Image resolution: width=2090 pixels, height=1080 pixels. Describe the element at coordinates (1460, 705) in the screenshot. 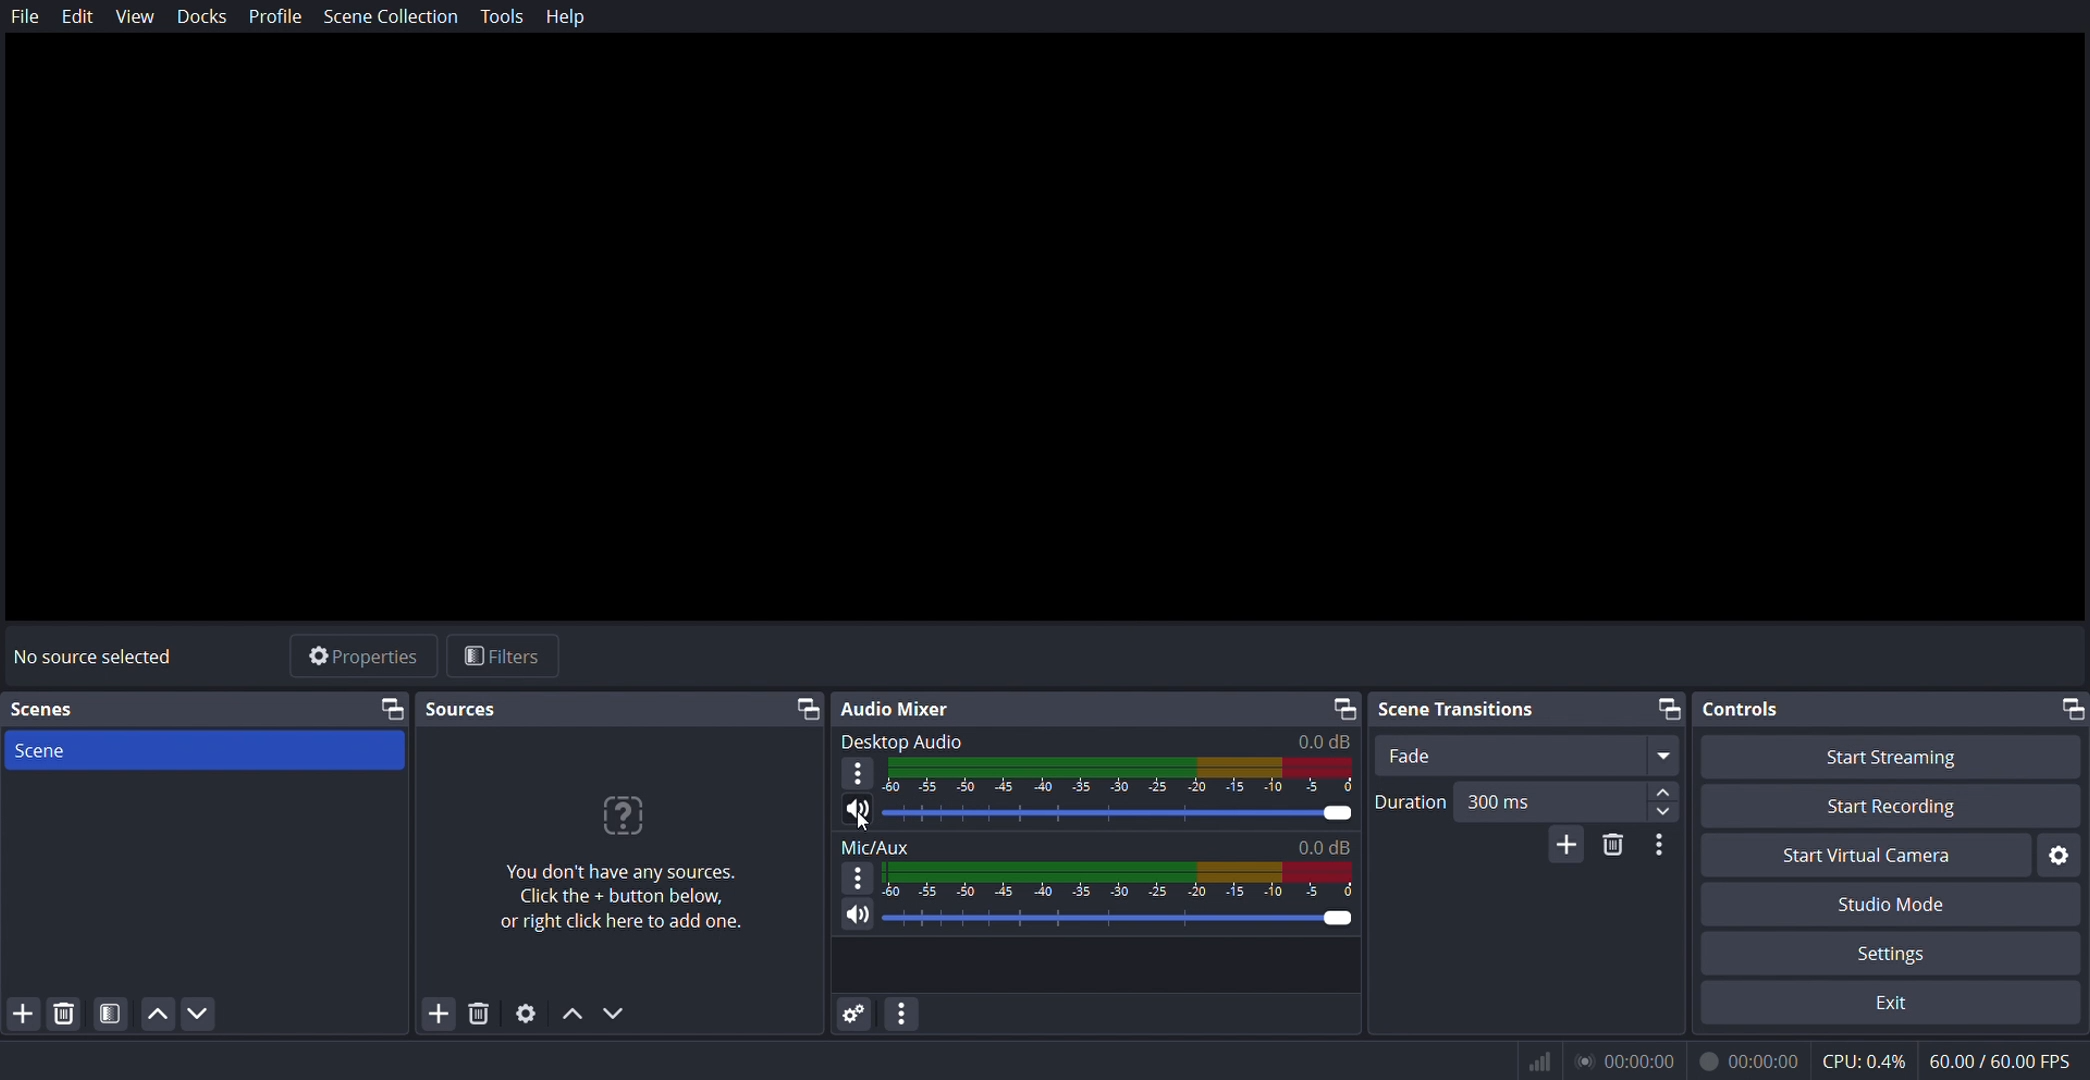

I see `scene transitions` at that location.